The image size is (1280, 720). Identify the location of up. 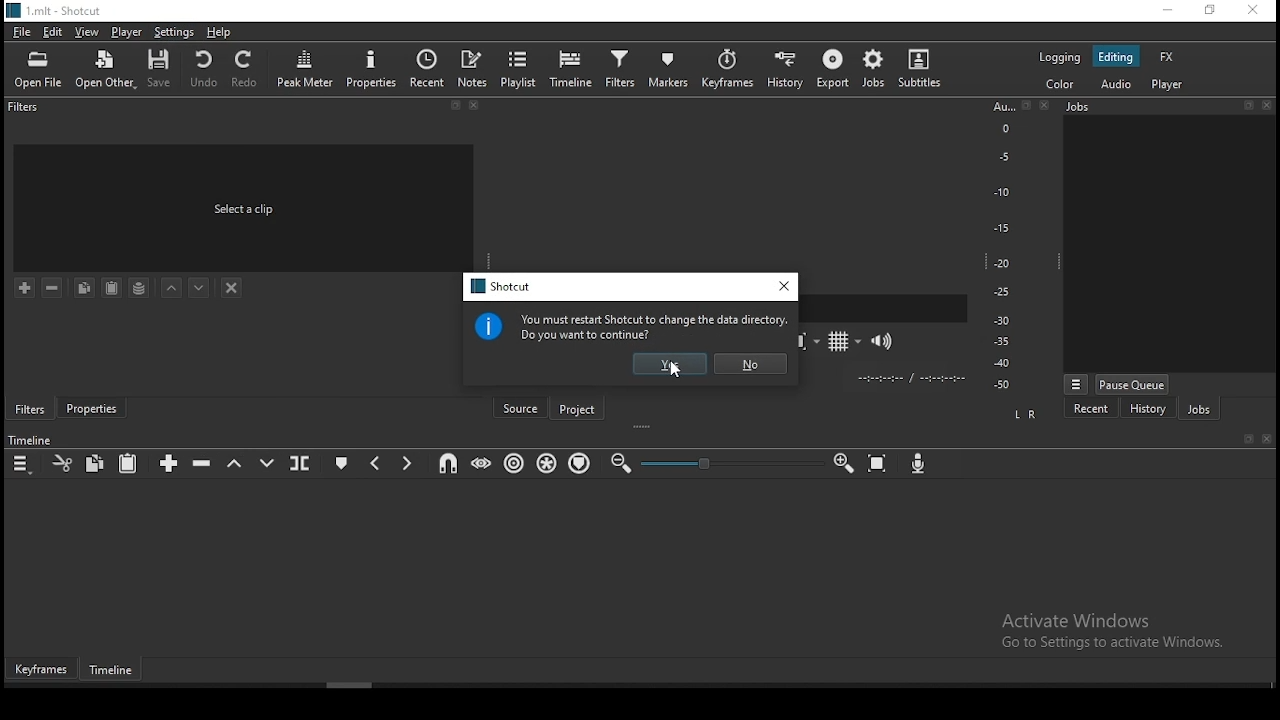
(173, 290).